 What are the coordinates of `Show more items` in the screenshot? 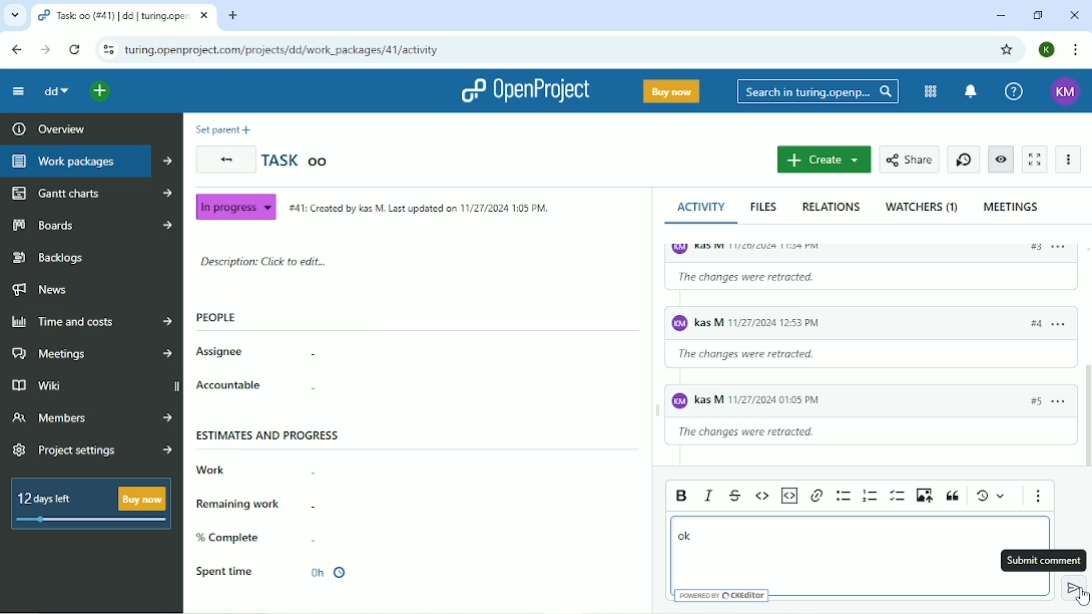 It's located at (1039, 497).